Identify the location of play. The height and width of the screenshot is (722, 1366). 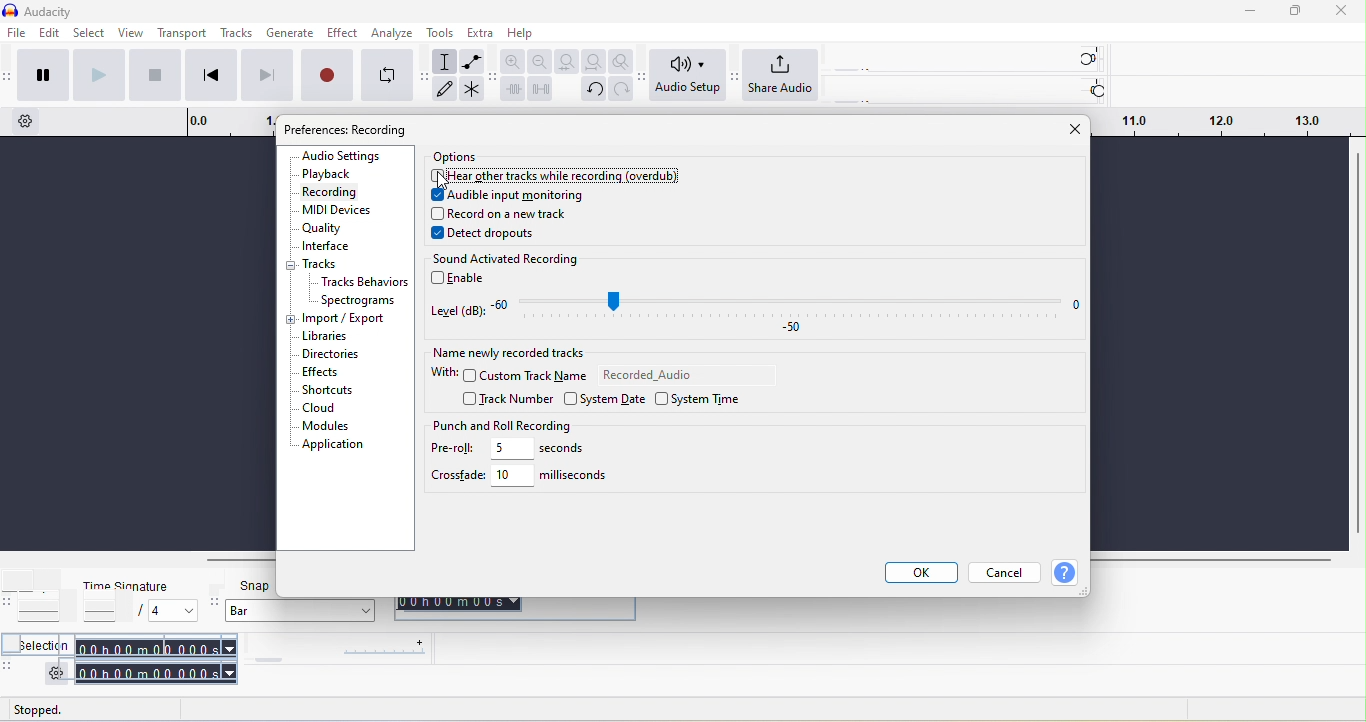
(104, 75).